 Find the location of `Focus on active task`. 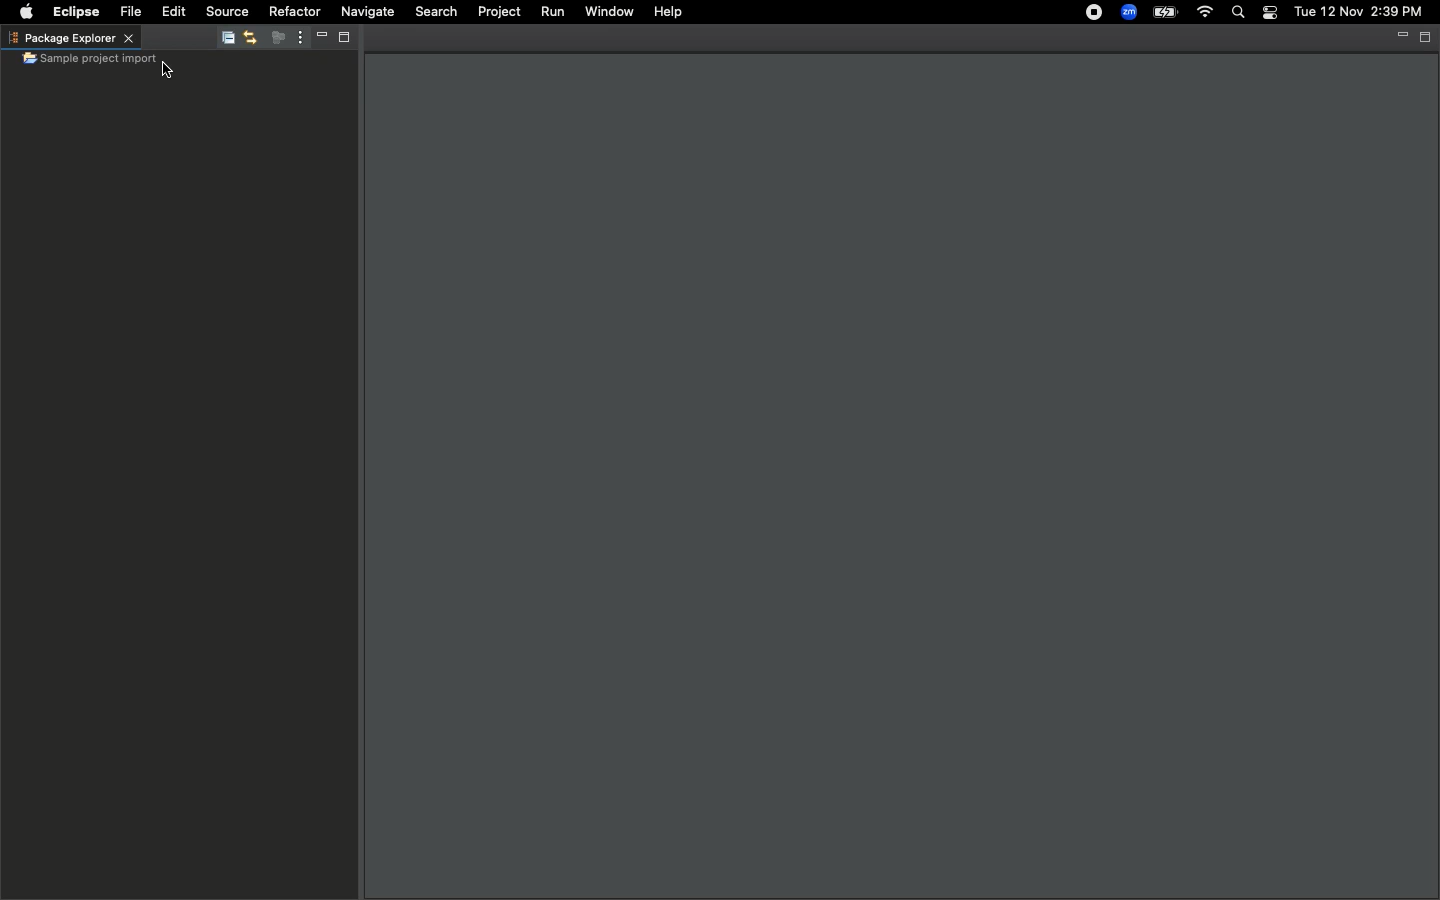

Focus on active task is located at coordinates (272, 39).